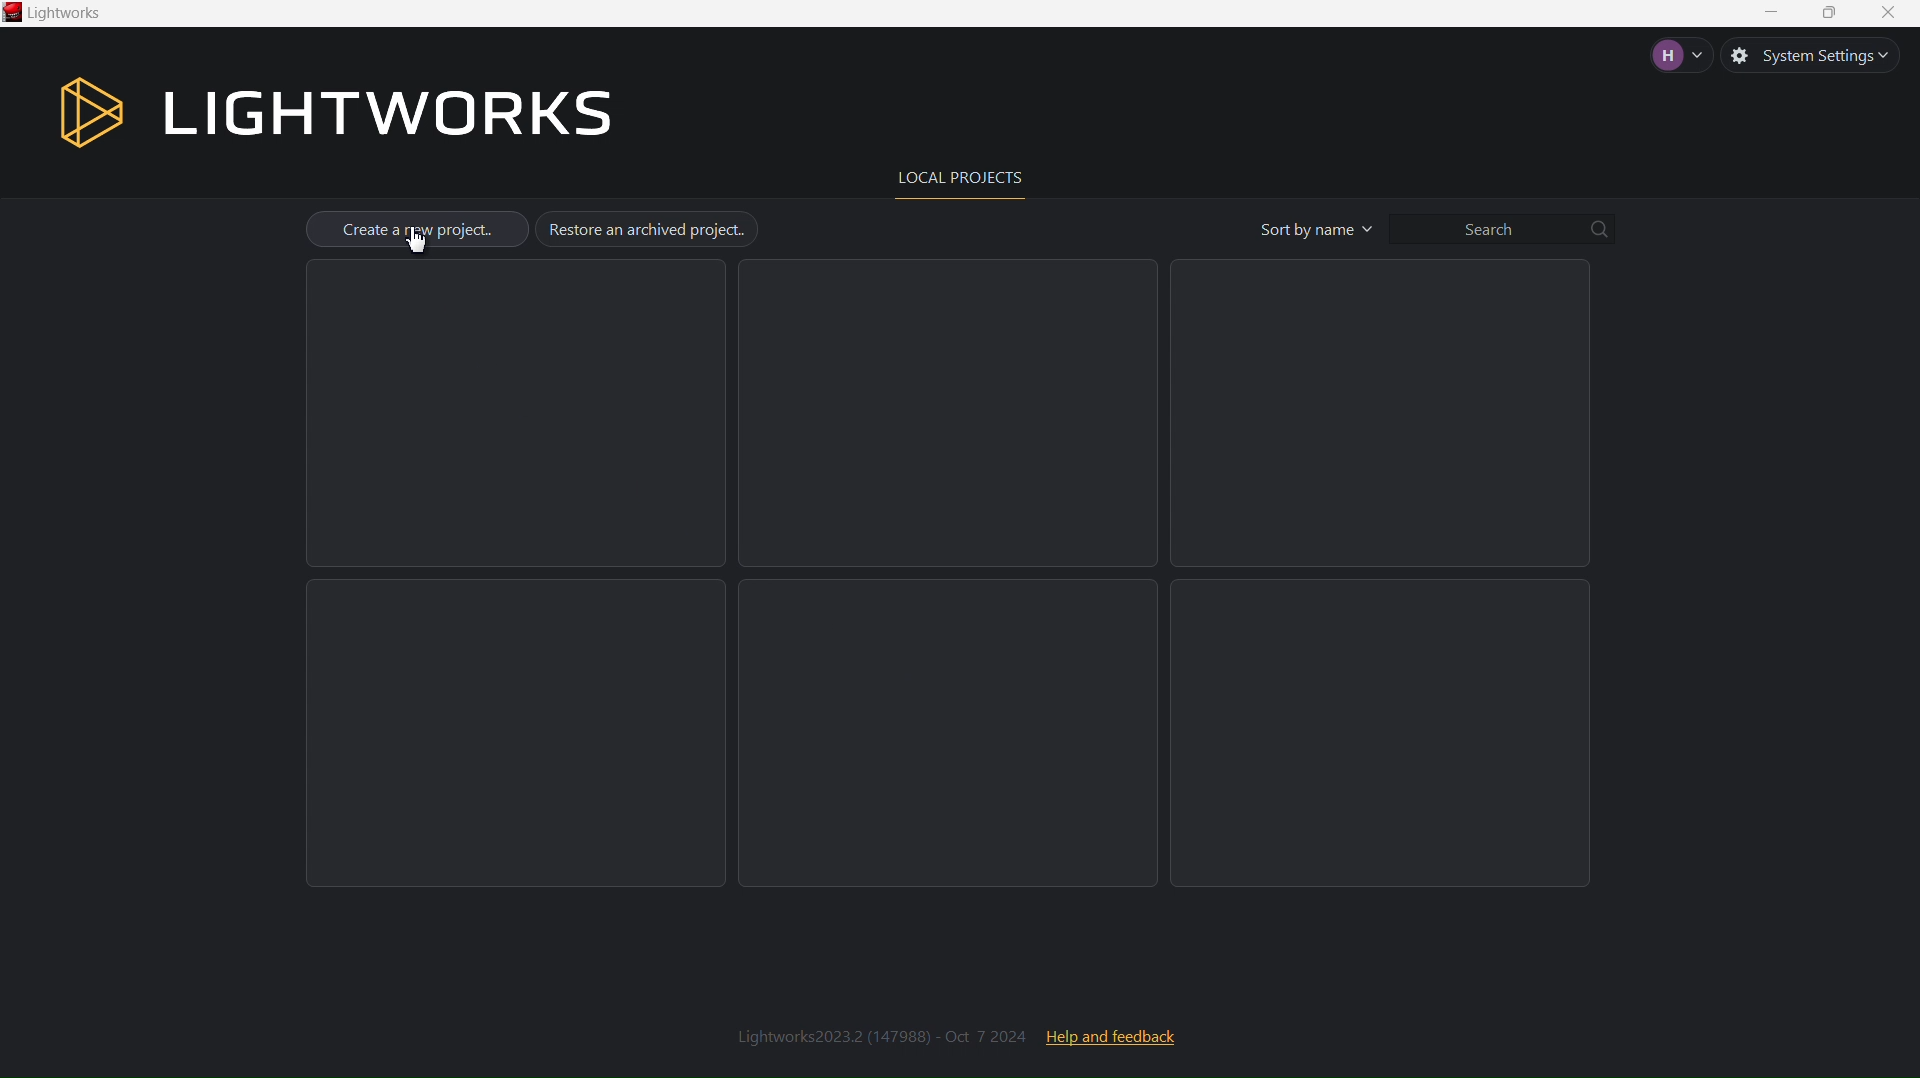 The height and width of the screenshot is (1078, 1920). What do you see at coordinates (55, 16) in the screenshot?
I see `Lightworks` at bounding box center [55, 16].